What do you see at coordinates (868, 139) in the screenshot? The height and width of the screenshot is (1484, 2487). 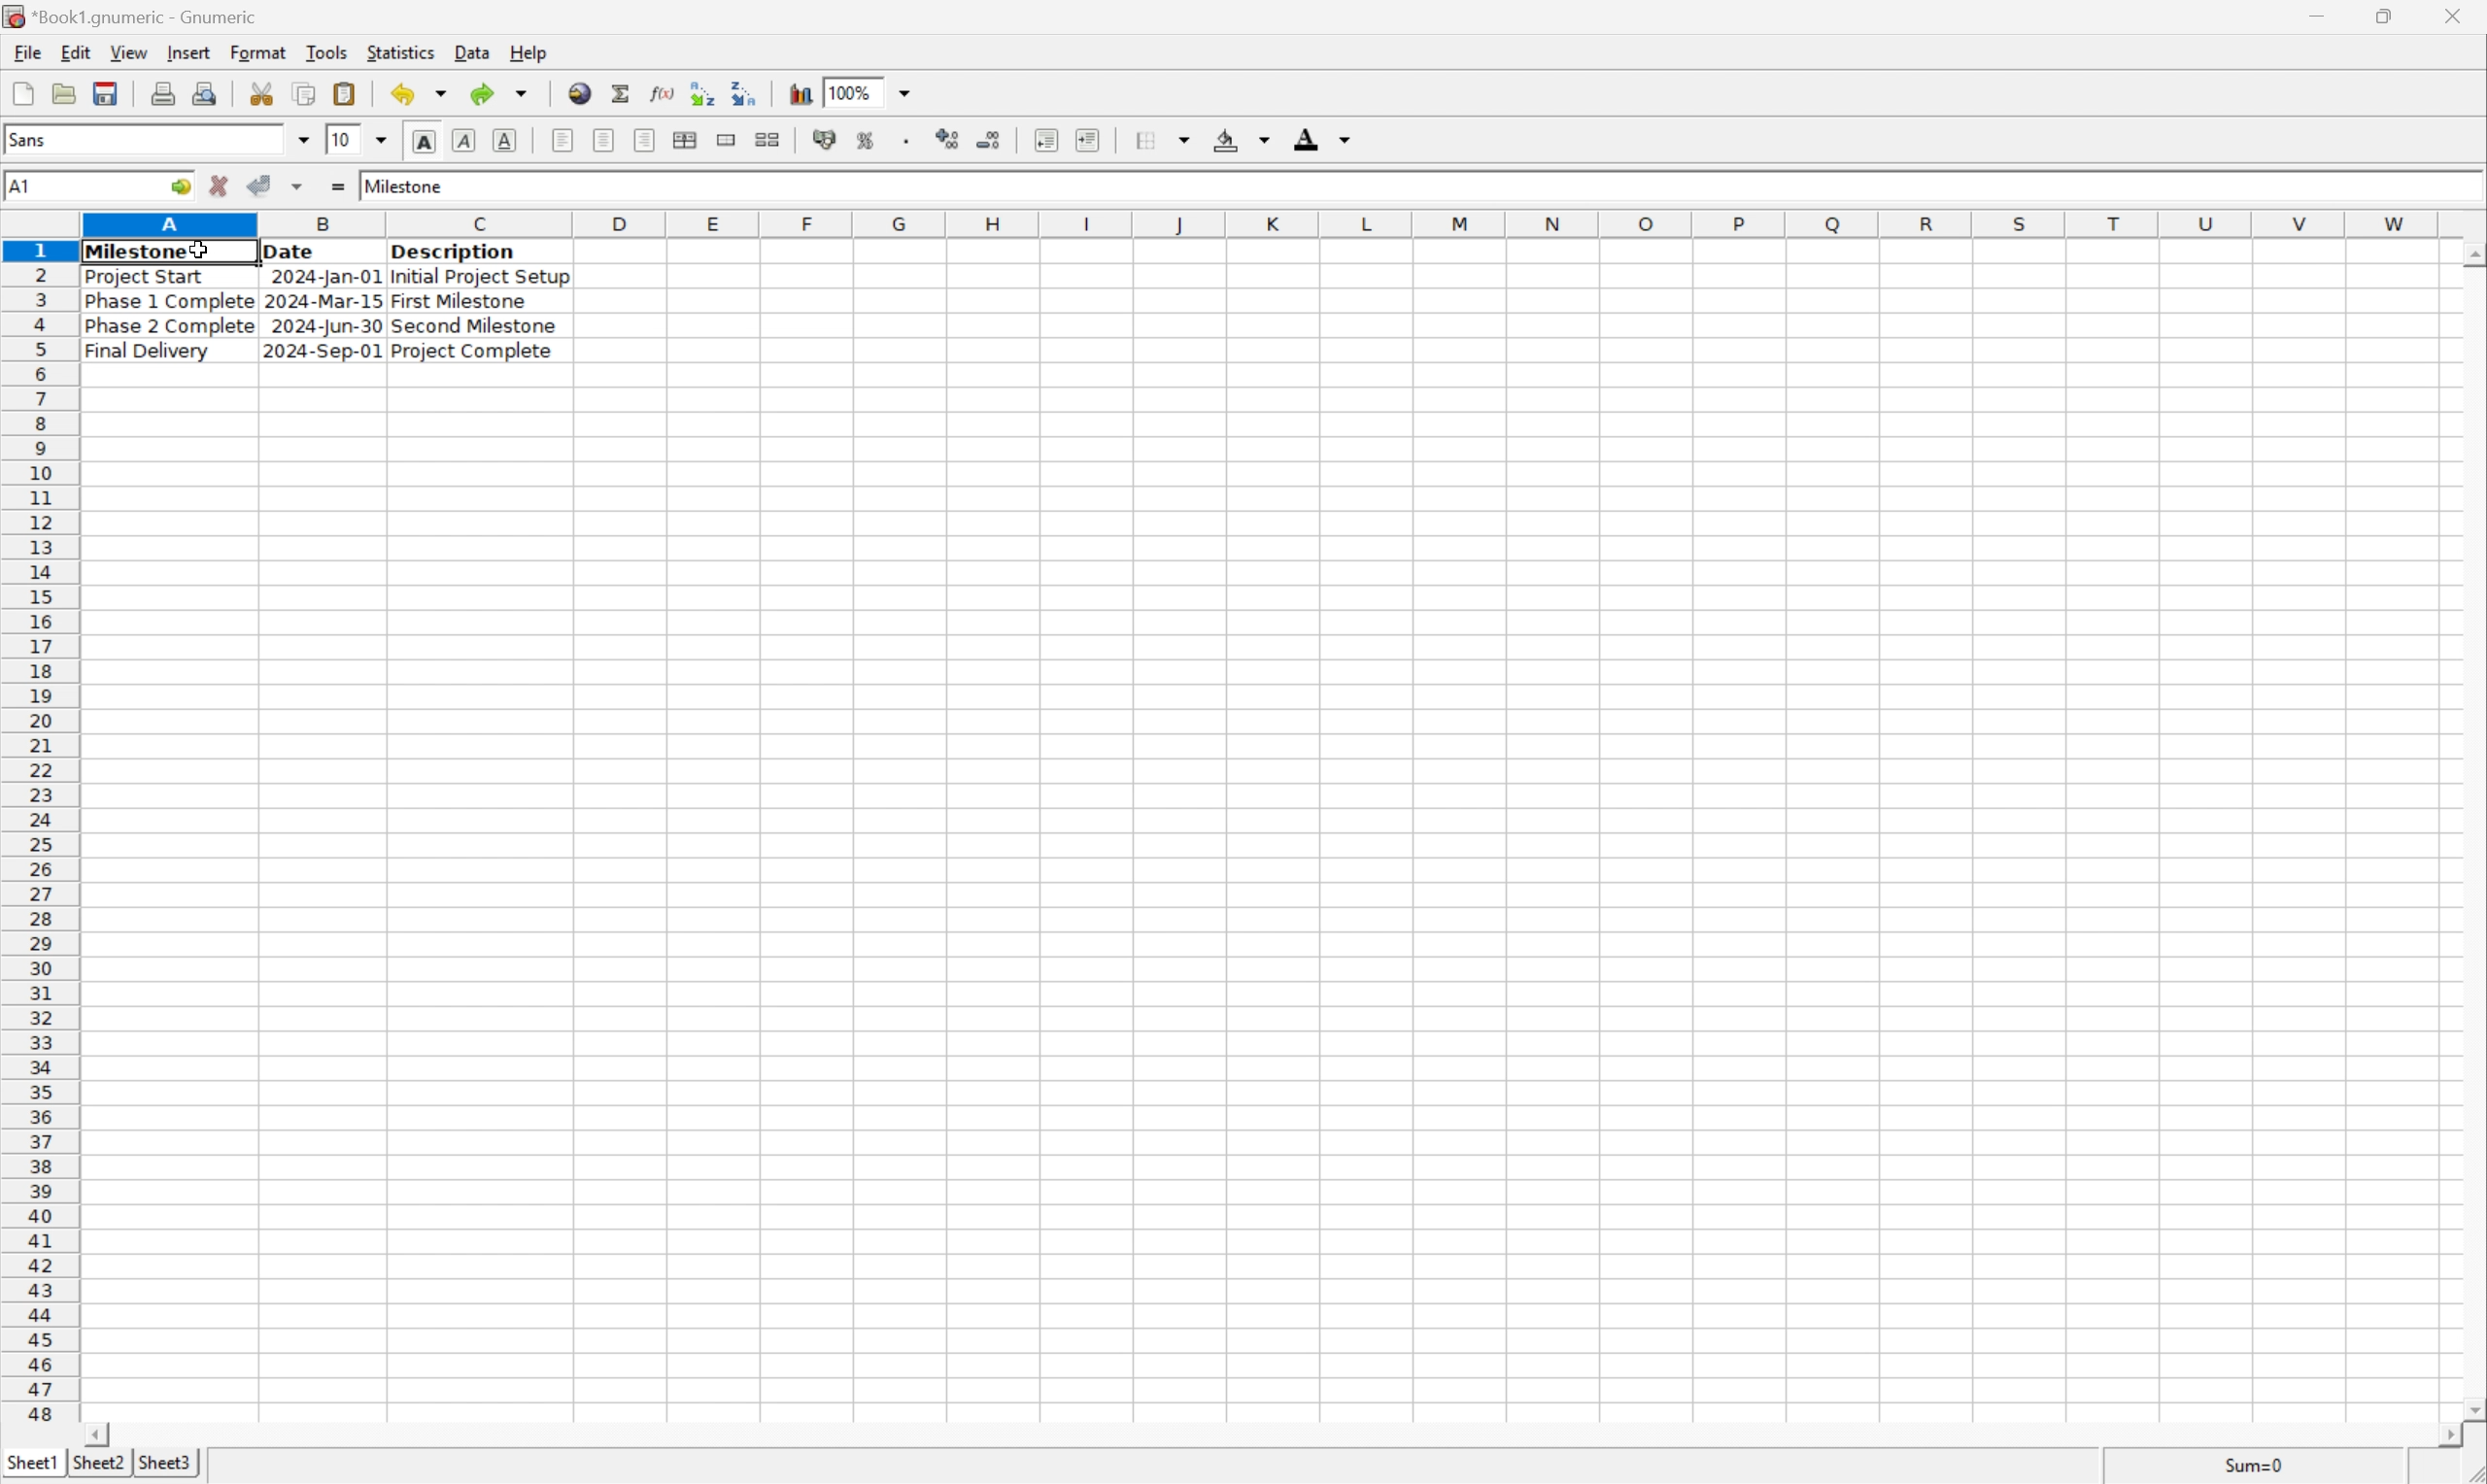 I see `format selection as percentage` at bounding box center [868, 139].